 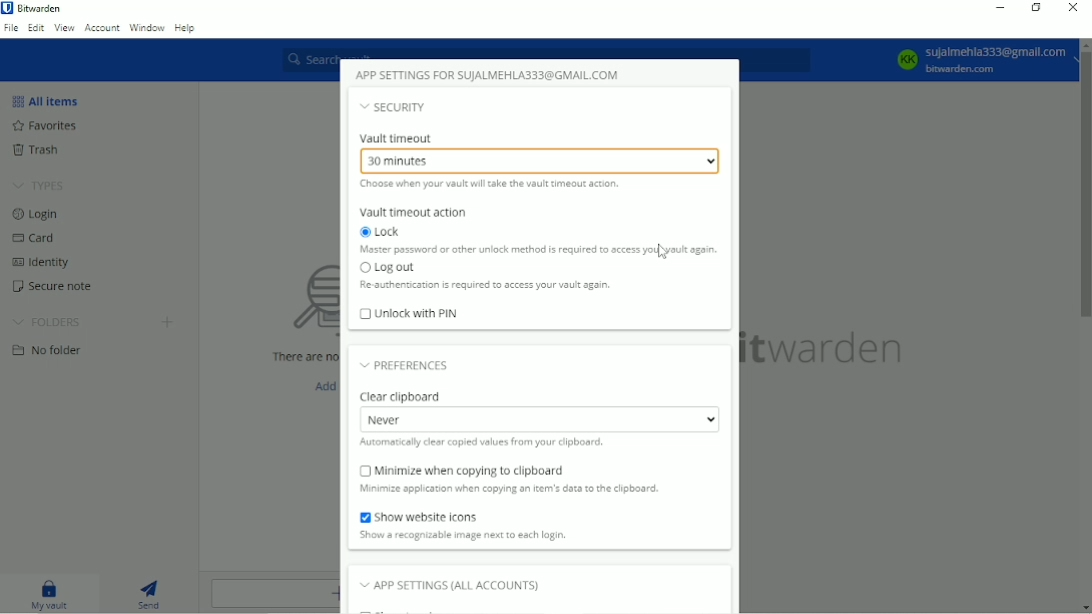 I want to click on Logout, so click(x=384, y=266).